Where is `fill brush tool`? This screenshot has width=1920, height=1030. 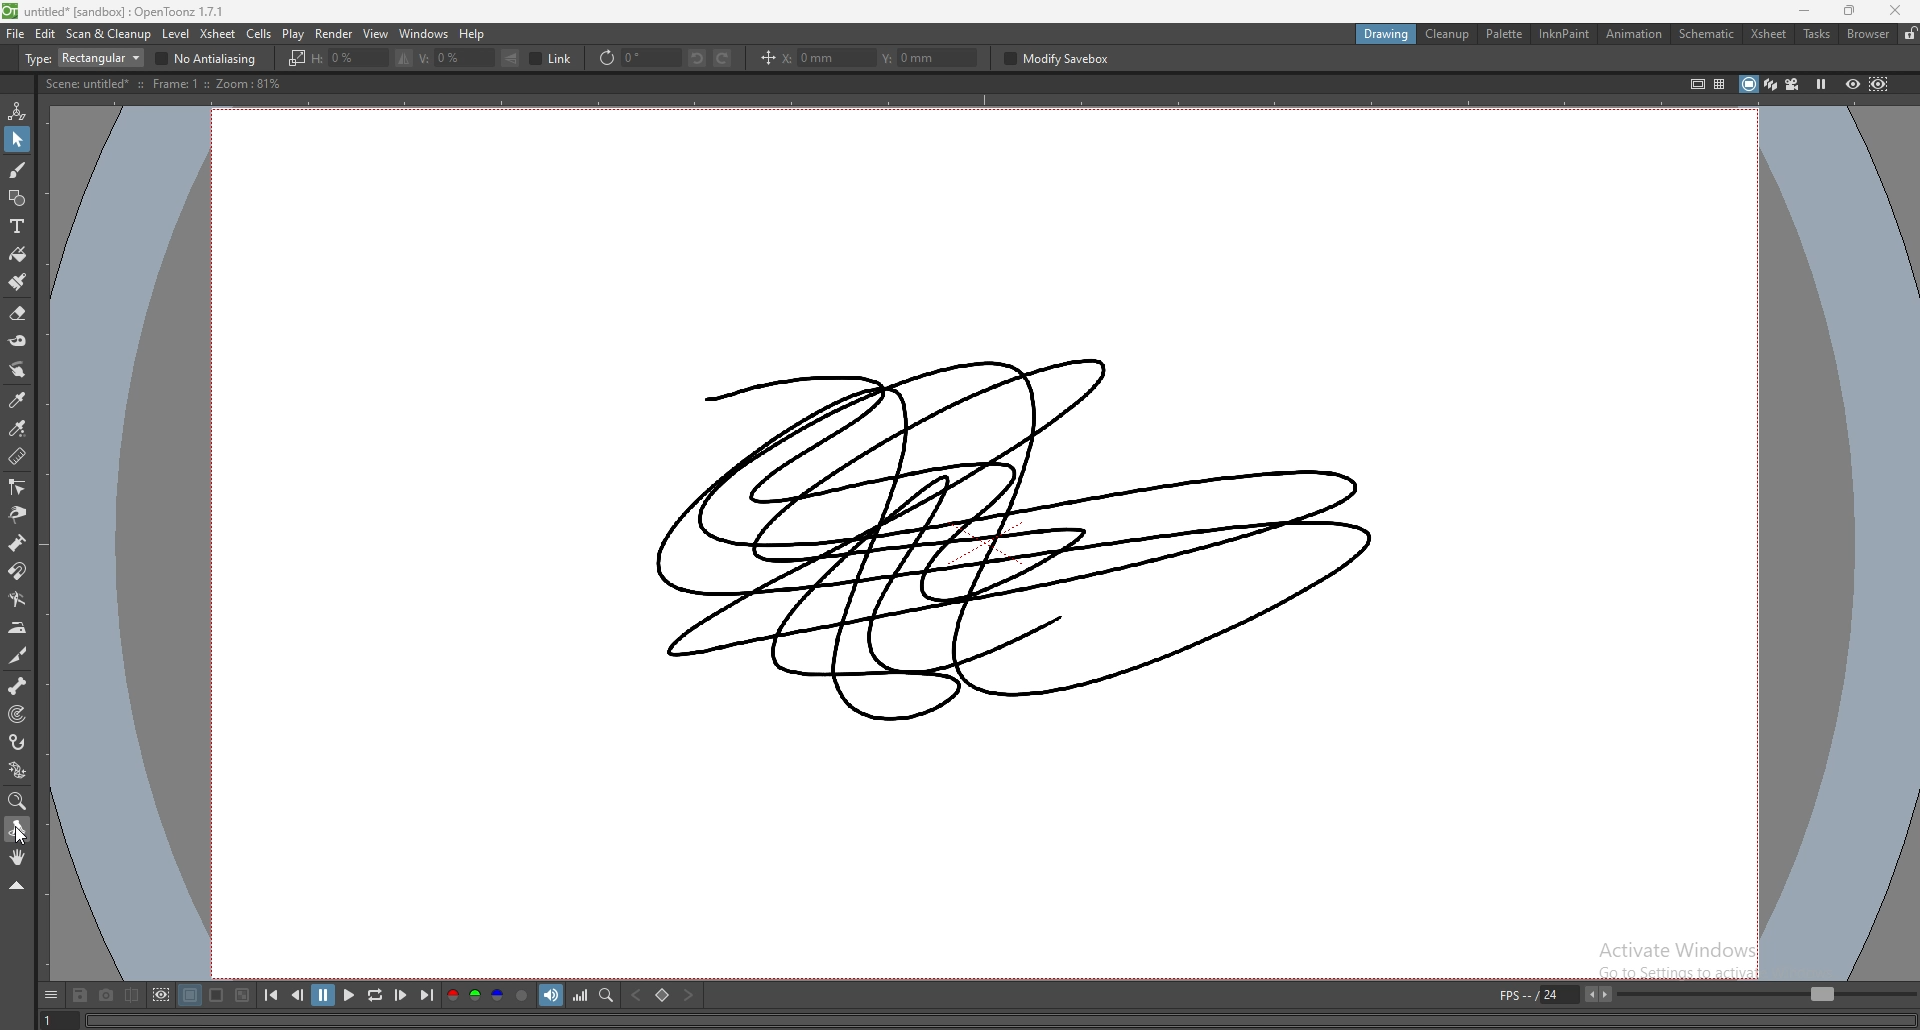
fill brush tool is located at coordinates (18, 281).